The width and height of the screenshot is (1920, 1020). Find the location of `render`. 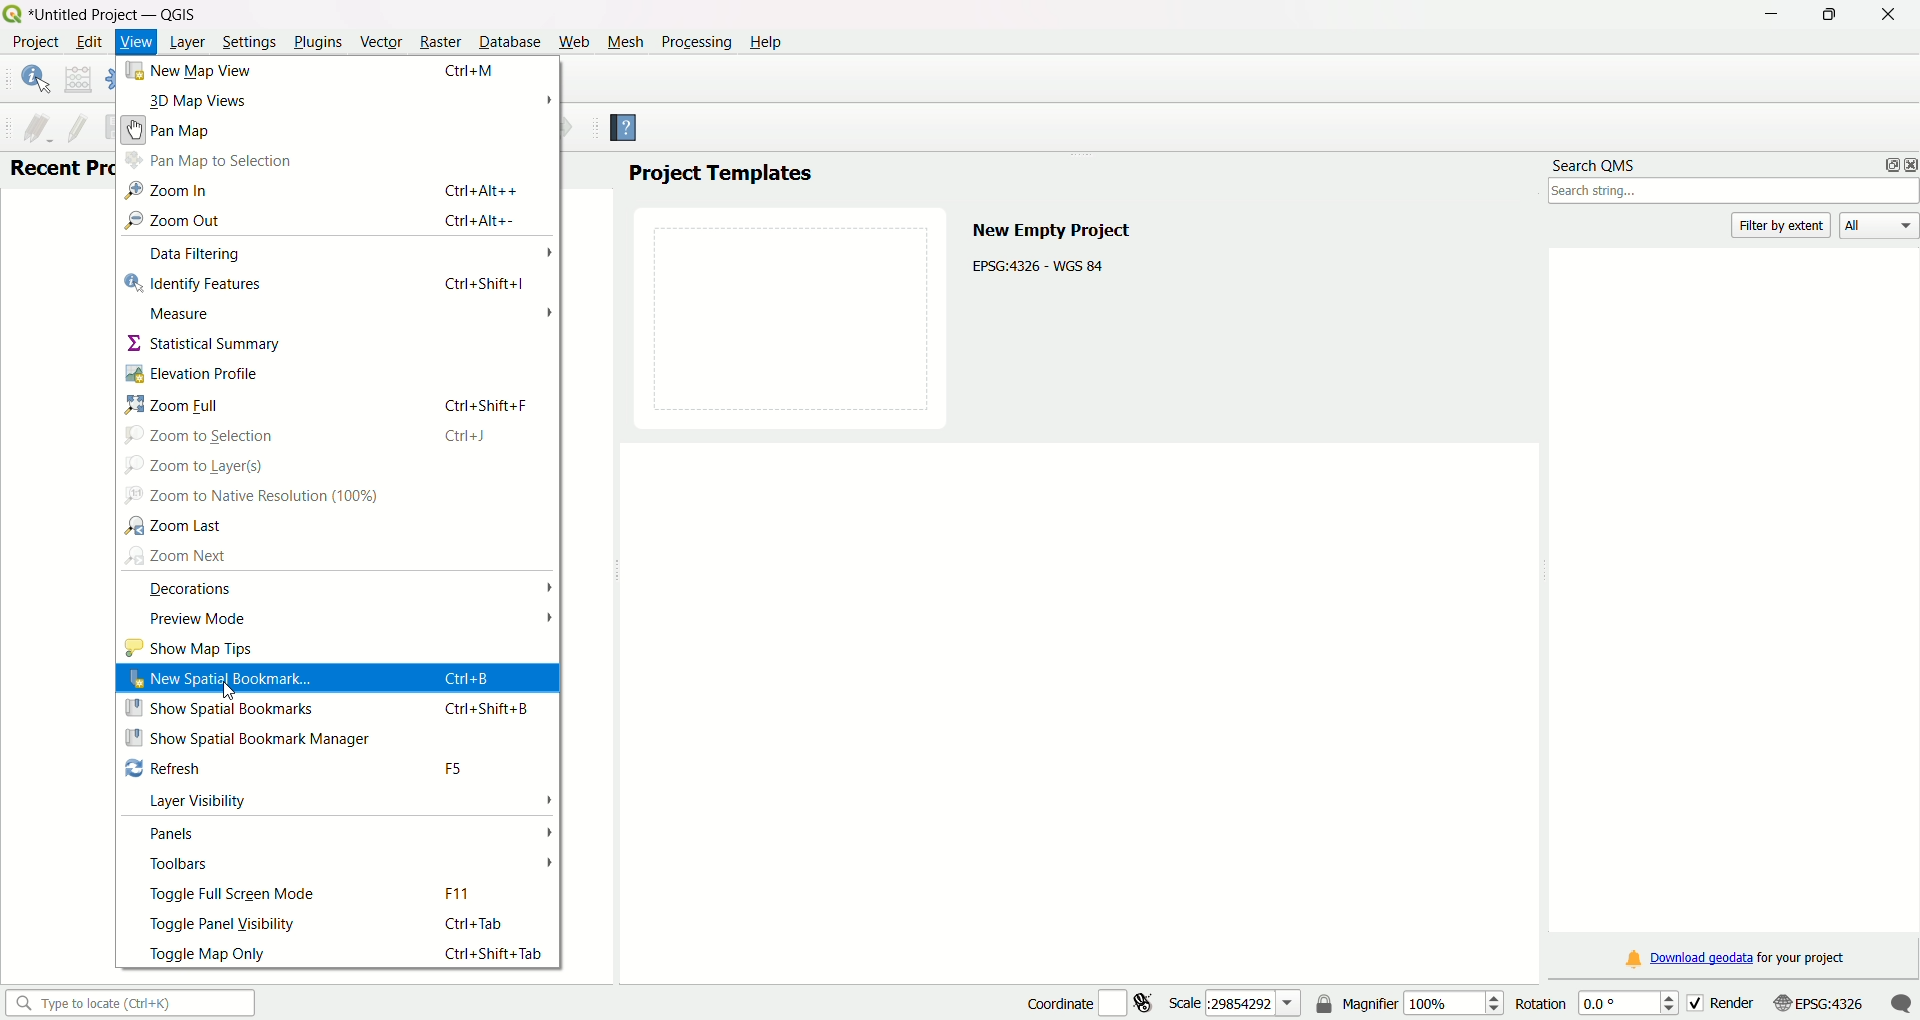

render is located at coordinates (1720, 1001).